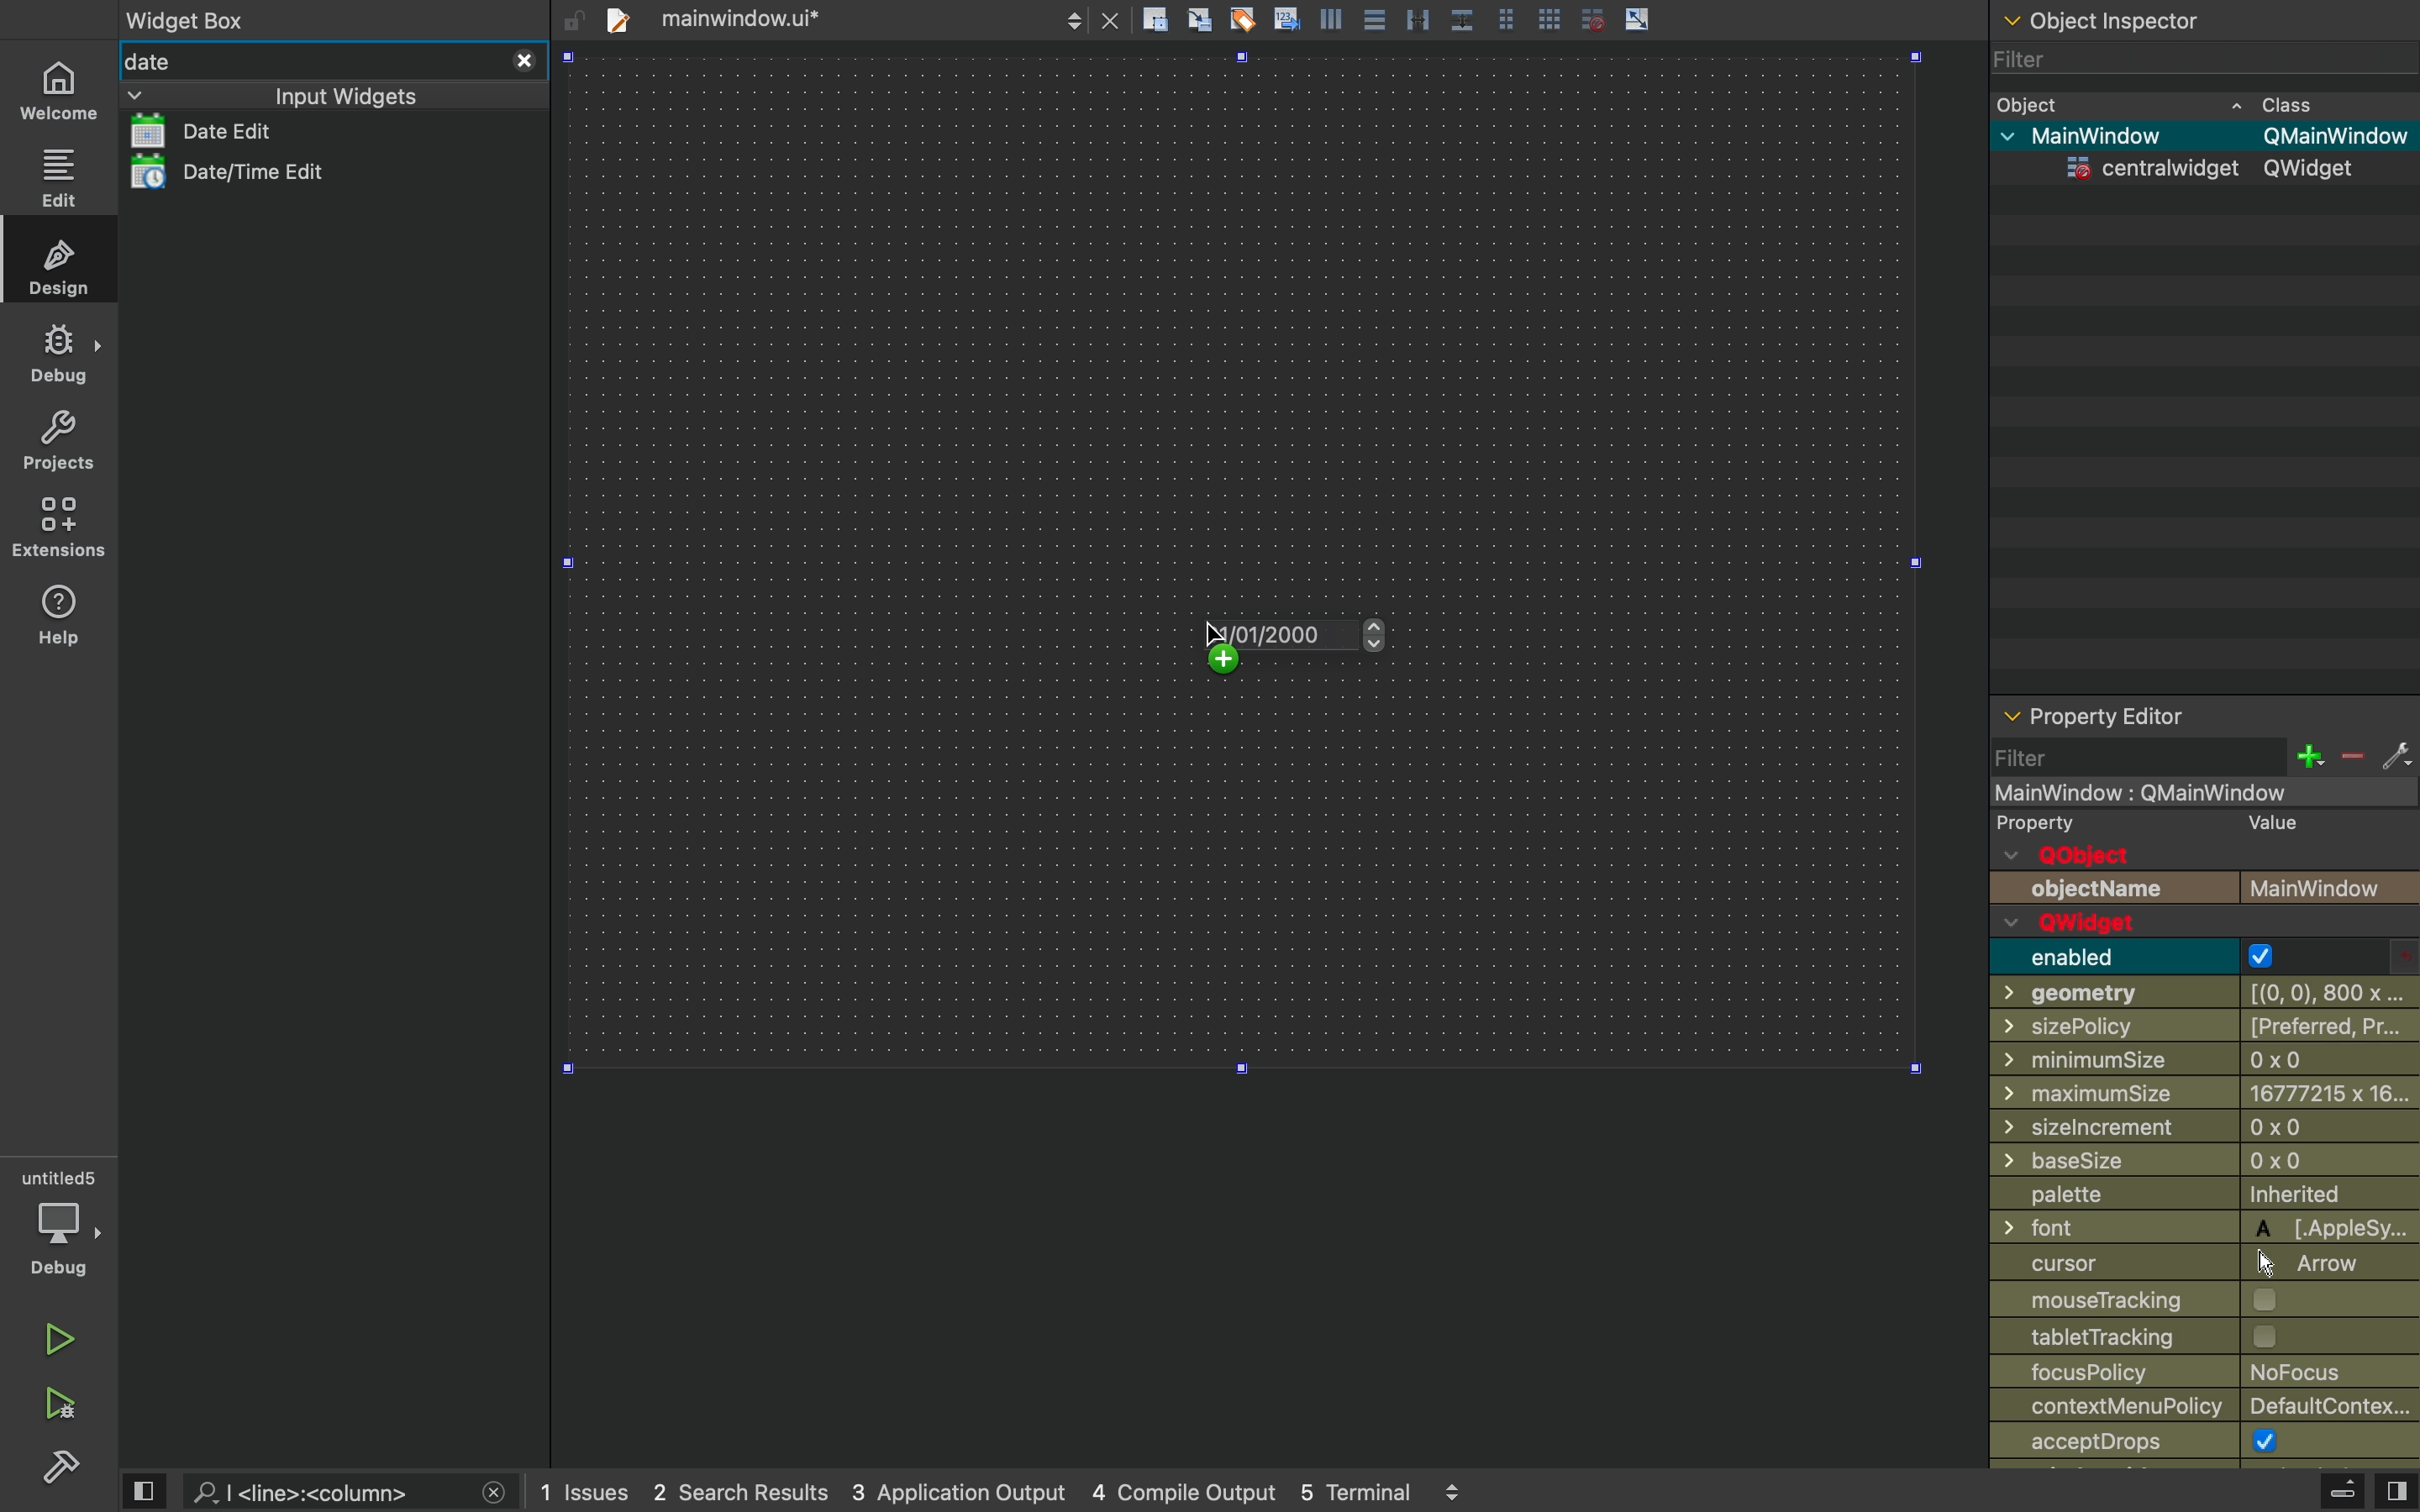  I want to click on mainwindow, so click(2200, 792).